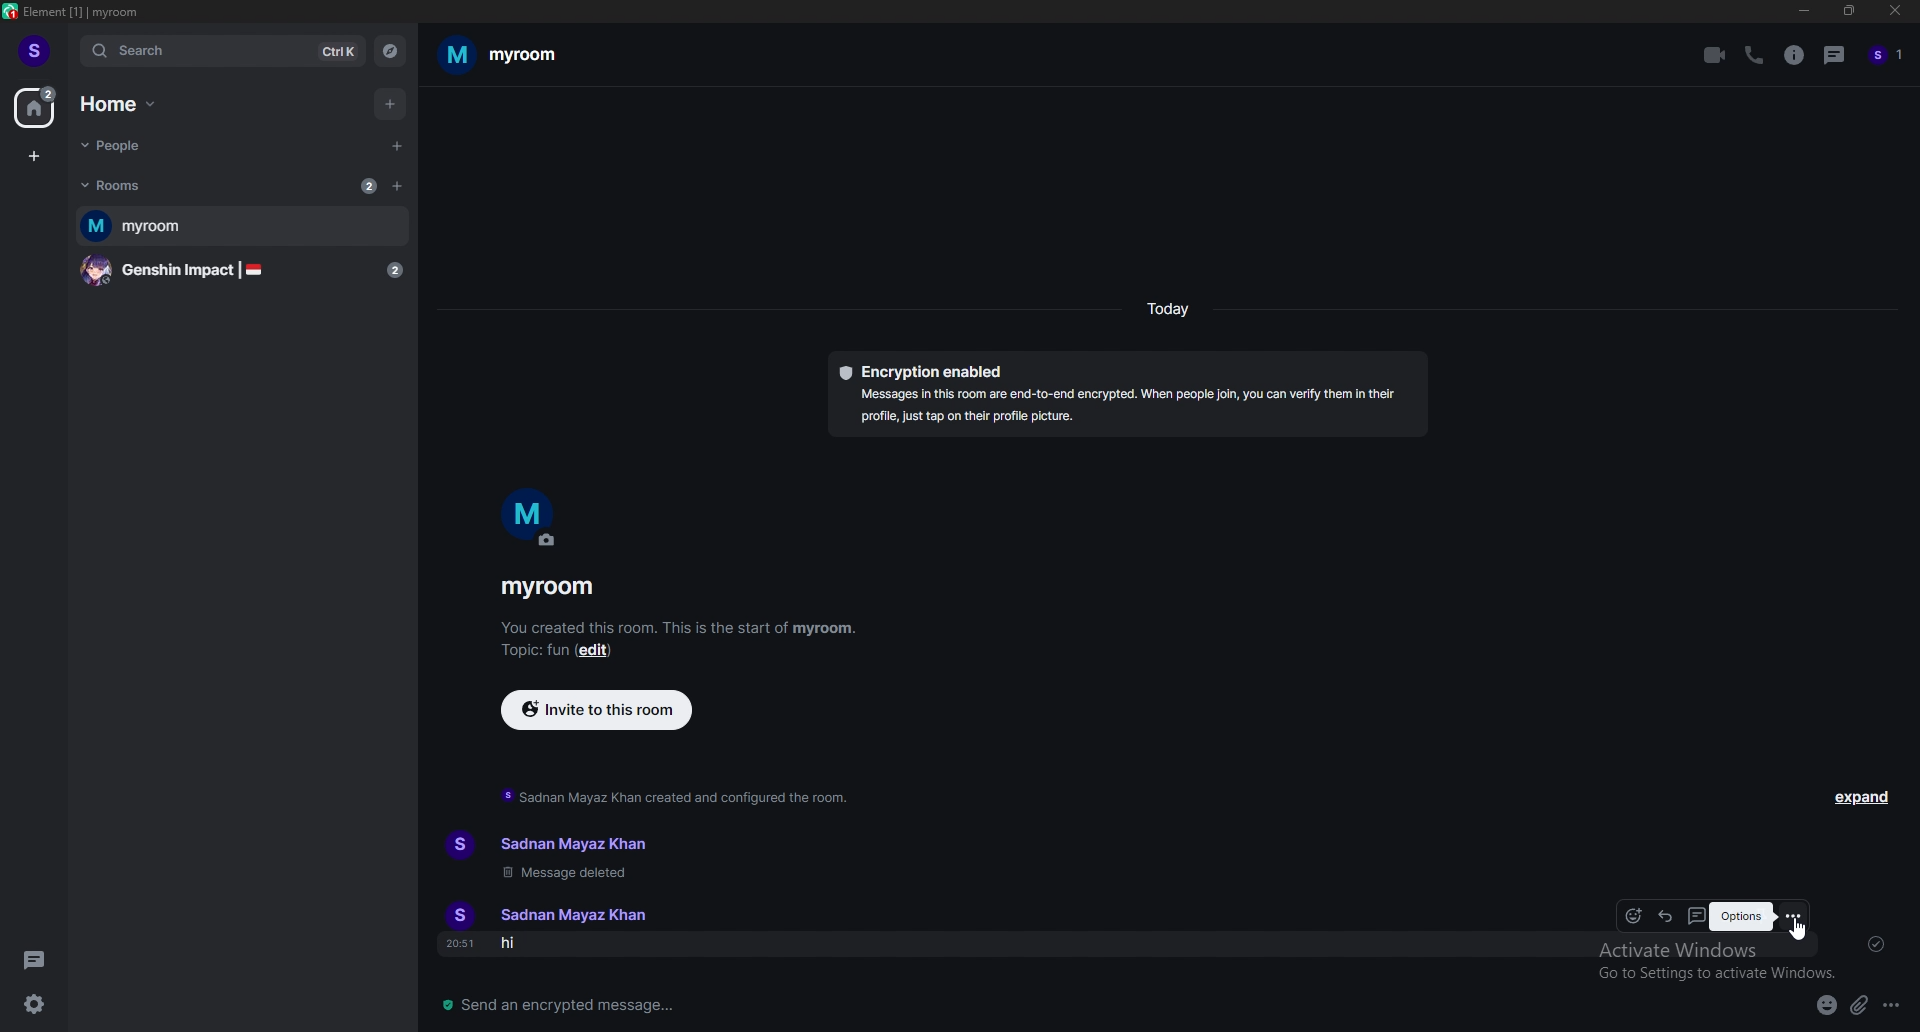  What do you see at coordinates (388, 104) in the screenshot?
I see `add` at bounding box center [388, 104].